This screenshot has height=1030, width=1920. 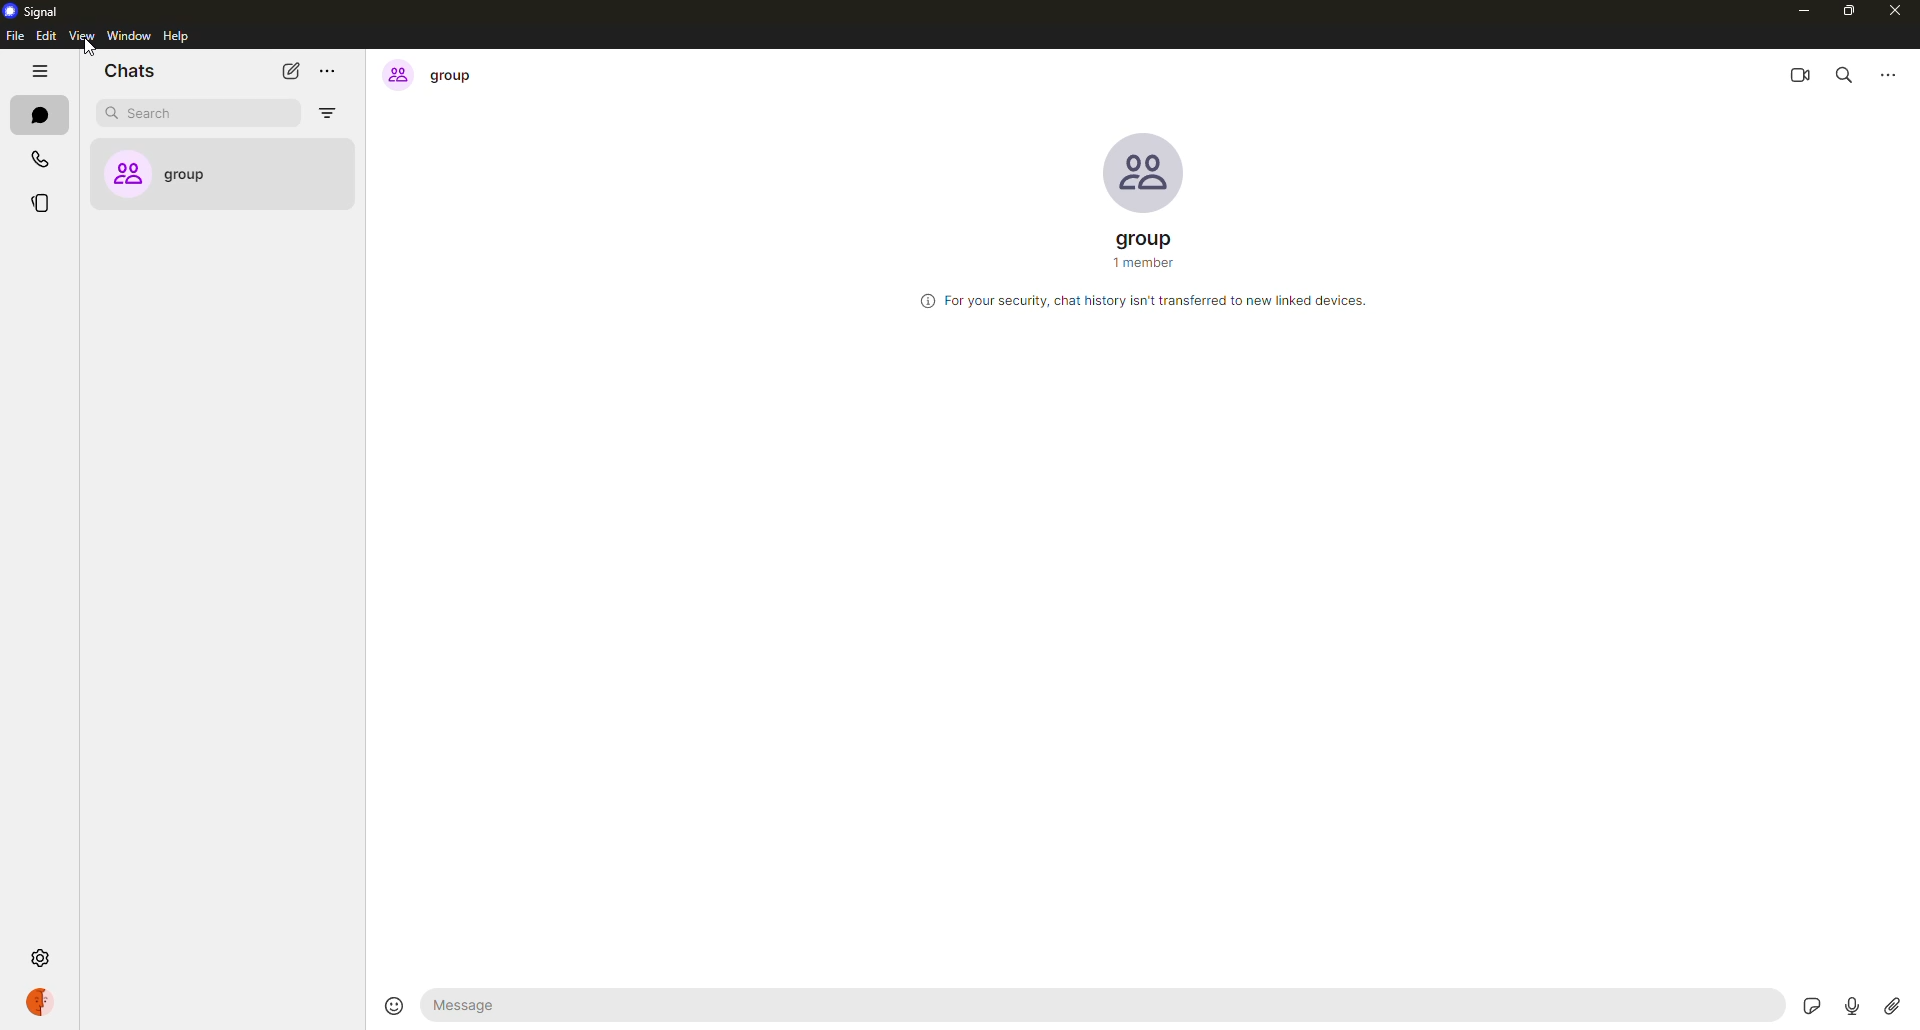 What do you see at coordinates (1815, 1005) in the screenshot?
I see `stickers` at bounding box center [1815, 1005].